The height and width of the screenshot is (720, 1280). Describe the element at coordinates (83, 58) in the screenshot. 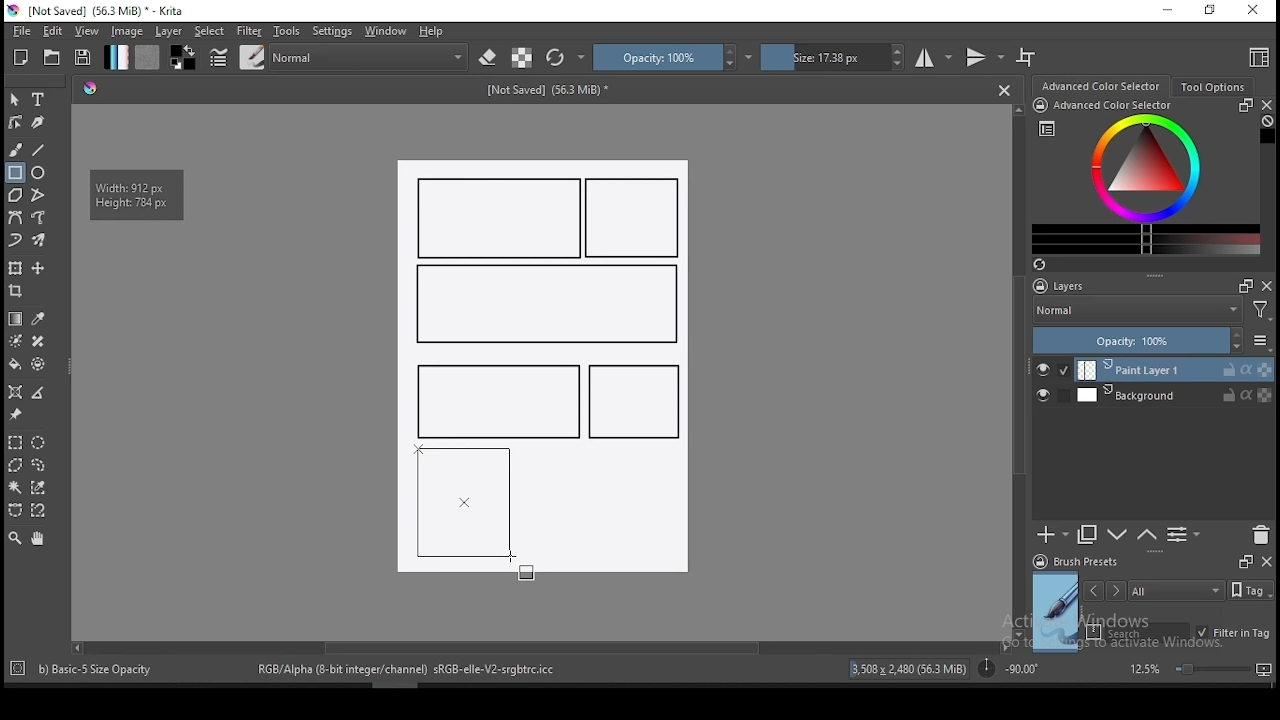

I see `save` at that location.